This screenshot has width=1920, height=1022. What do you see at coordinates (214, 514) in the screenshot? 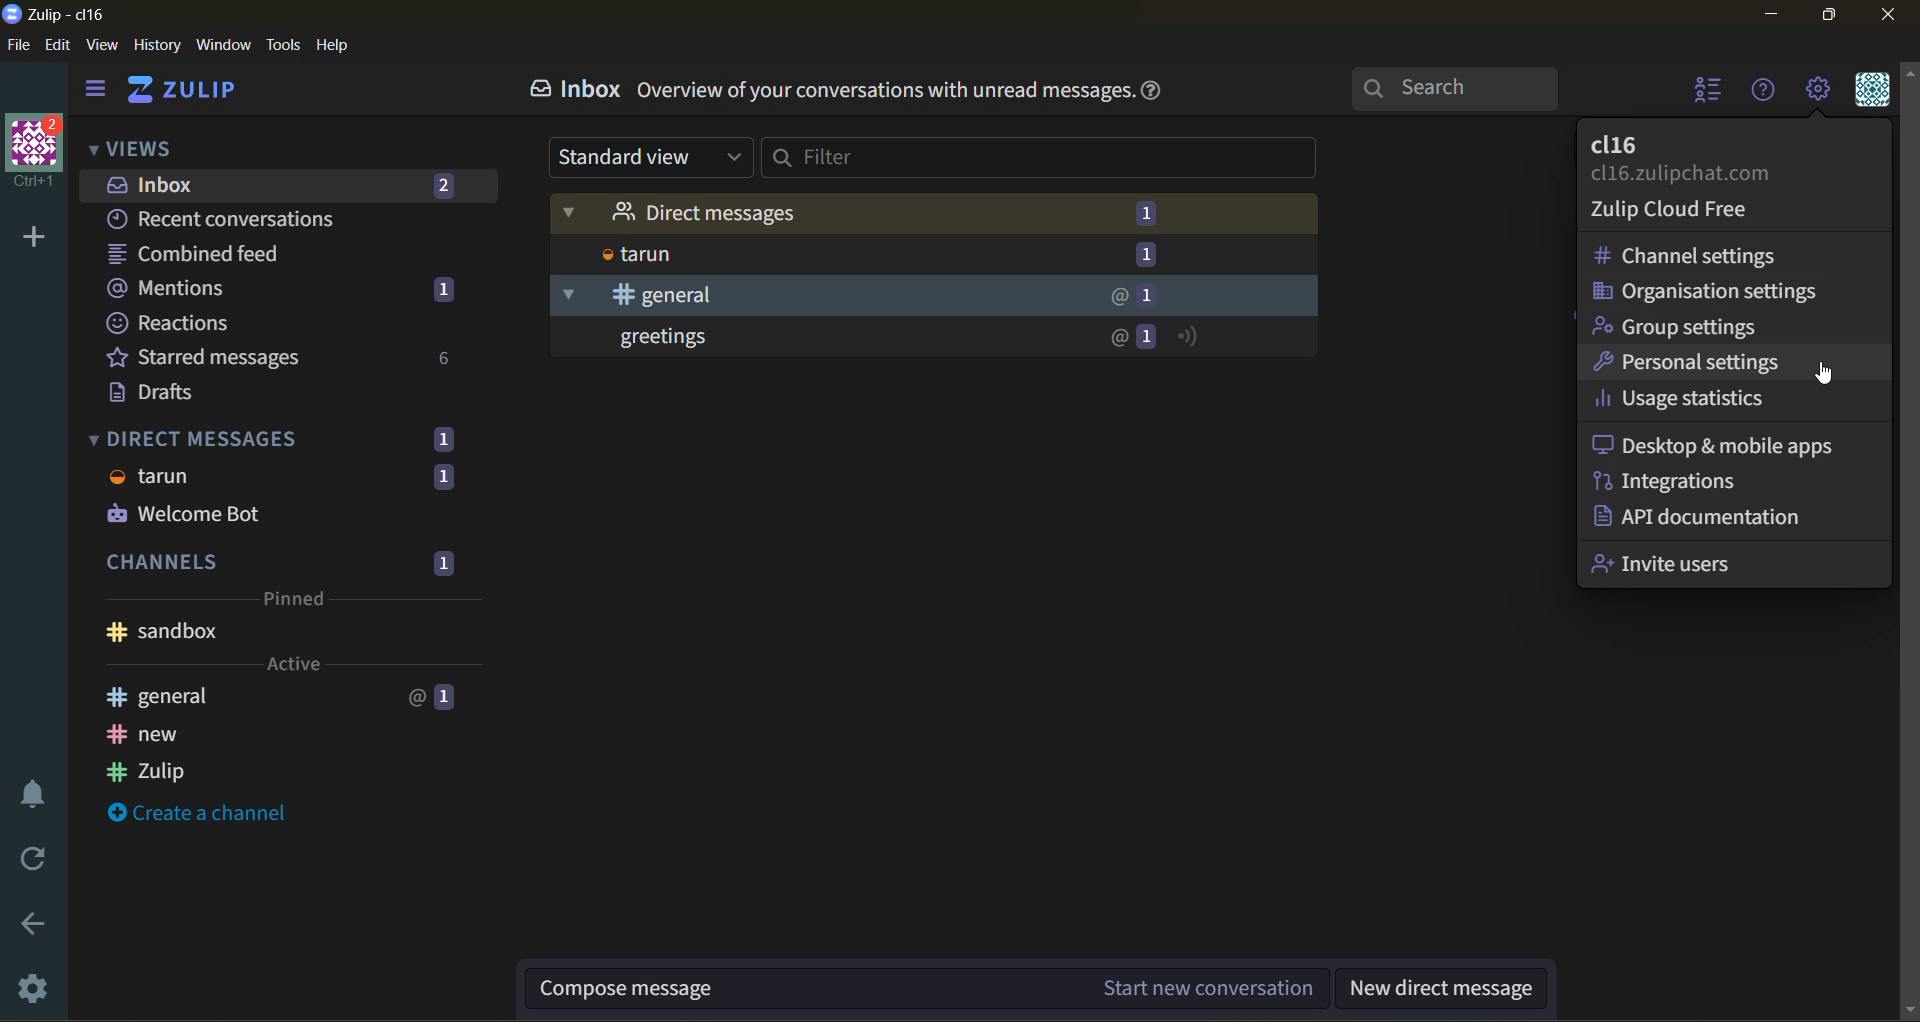
I see `welcome bot` at bounding box center [214, 514].